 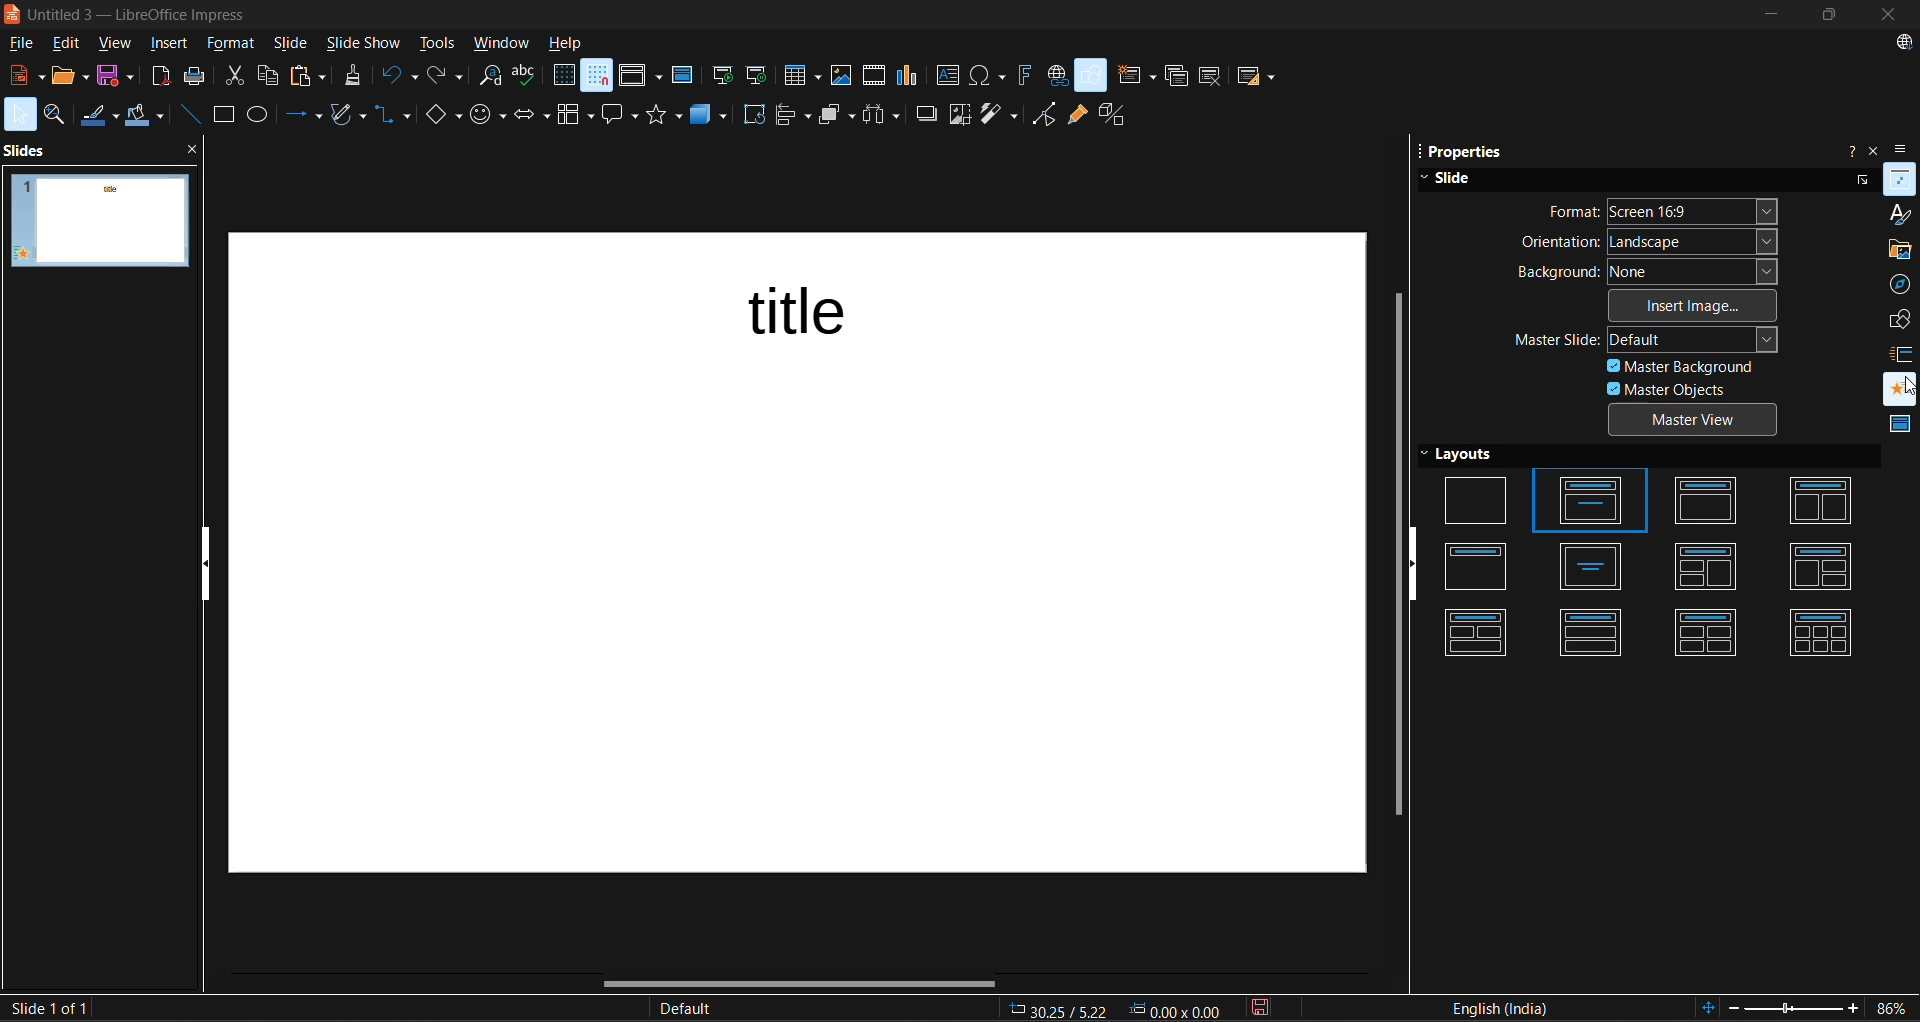 What do you see at coordinates (32, 149) in the screenshot?
I see `slides` at bounding box center [32, 149].